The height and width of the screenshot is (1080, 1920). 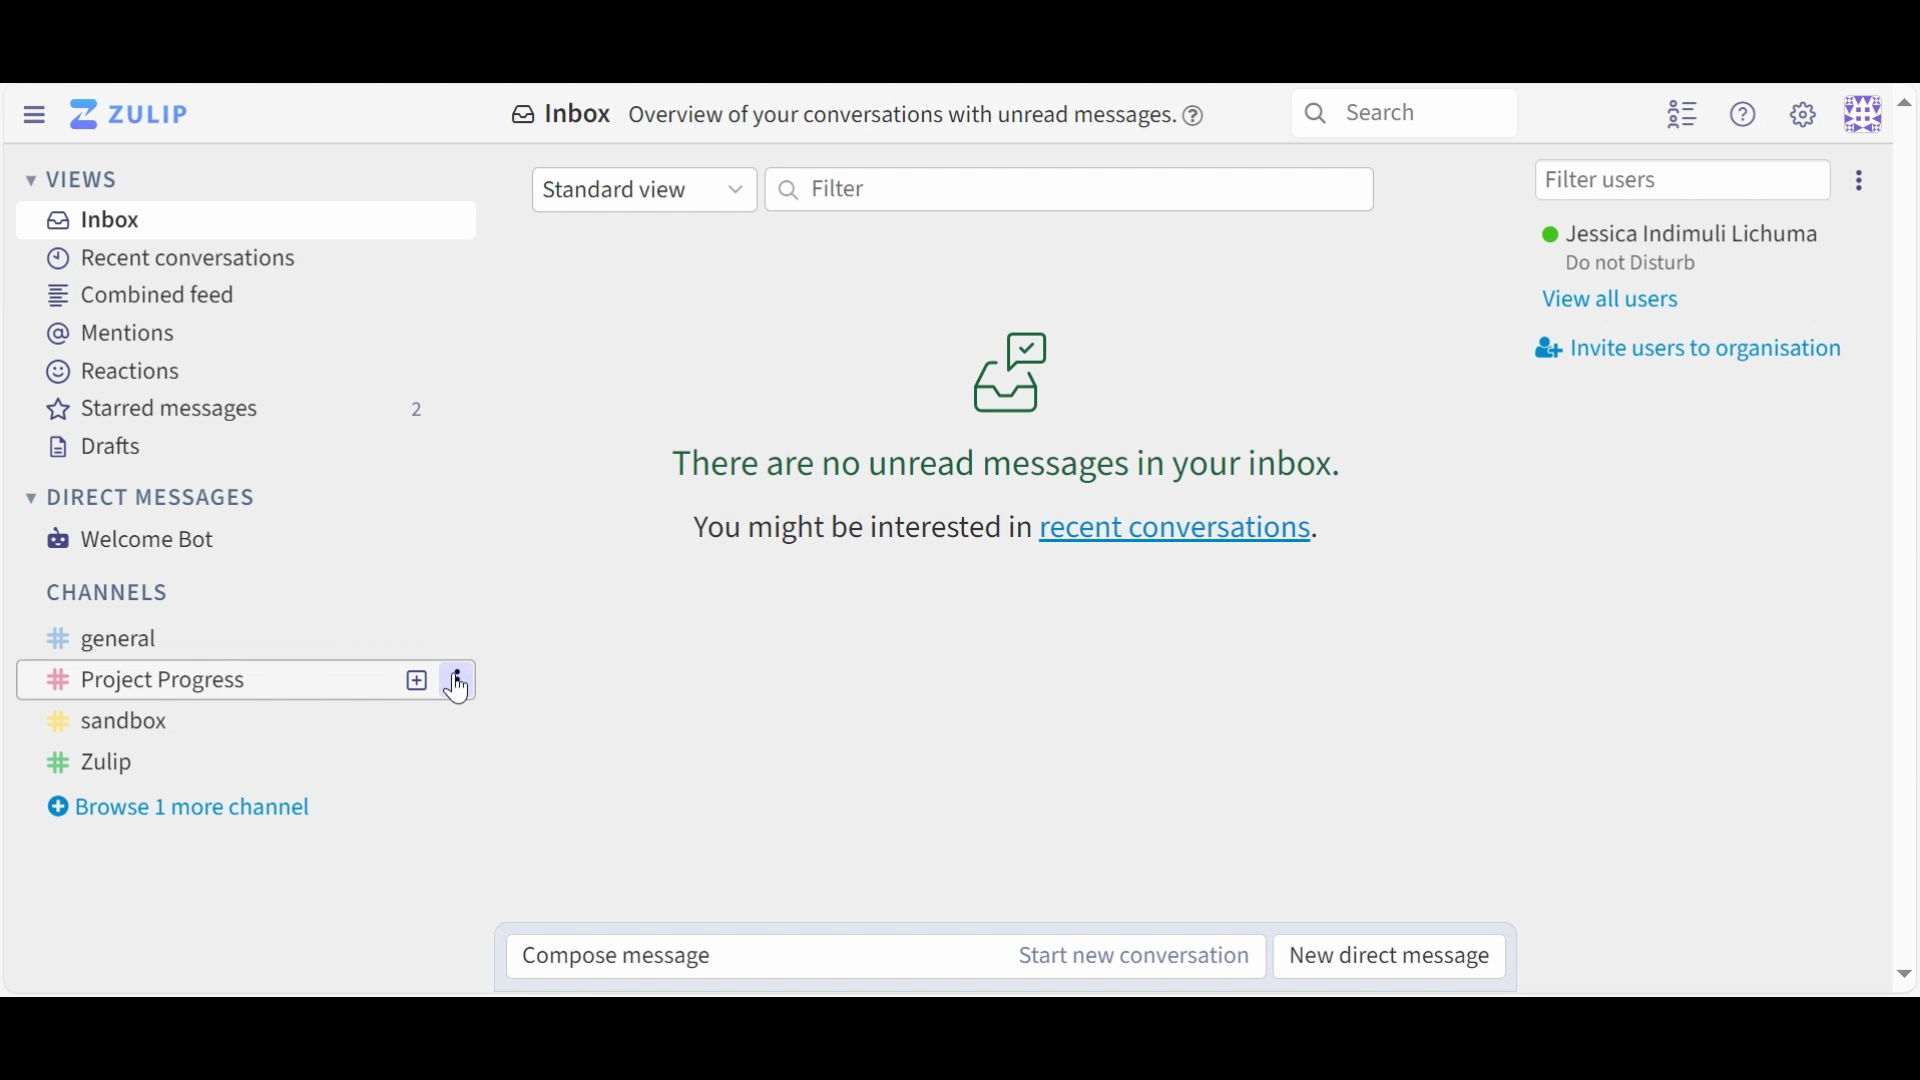 I want to click on new topic, so click(x=421, y=682).